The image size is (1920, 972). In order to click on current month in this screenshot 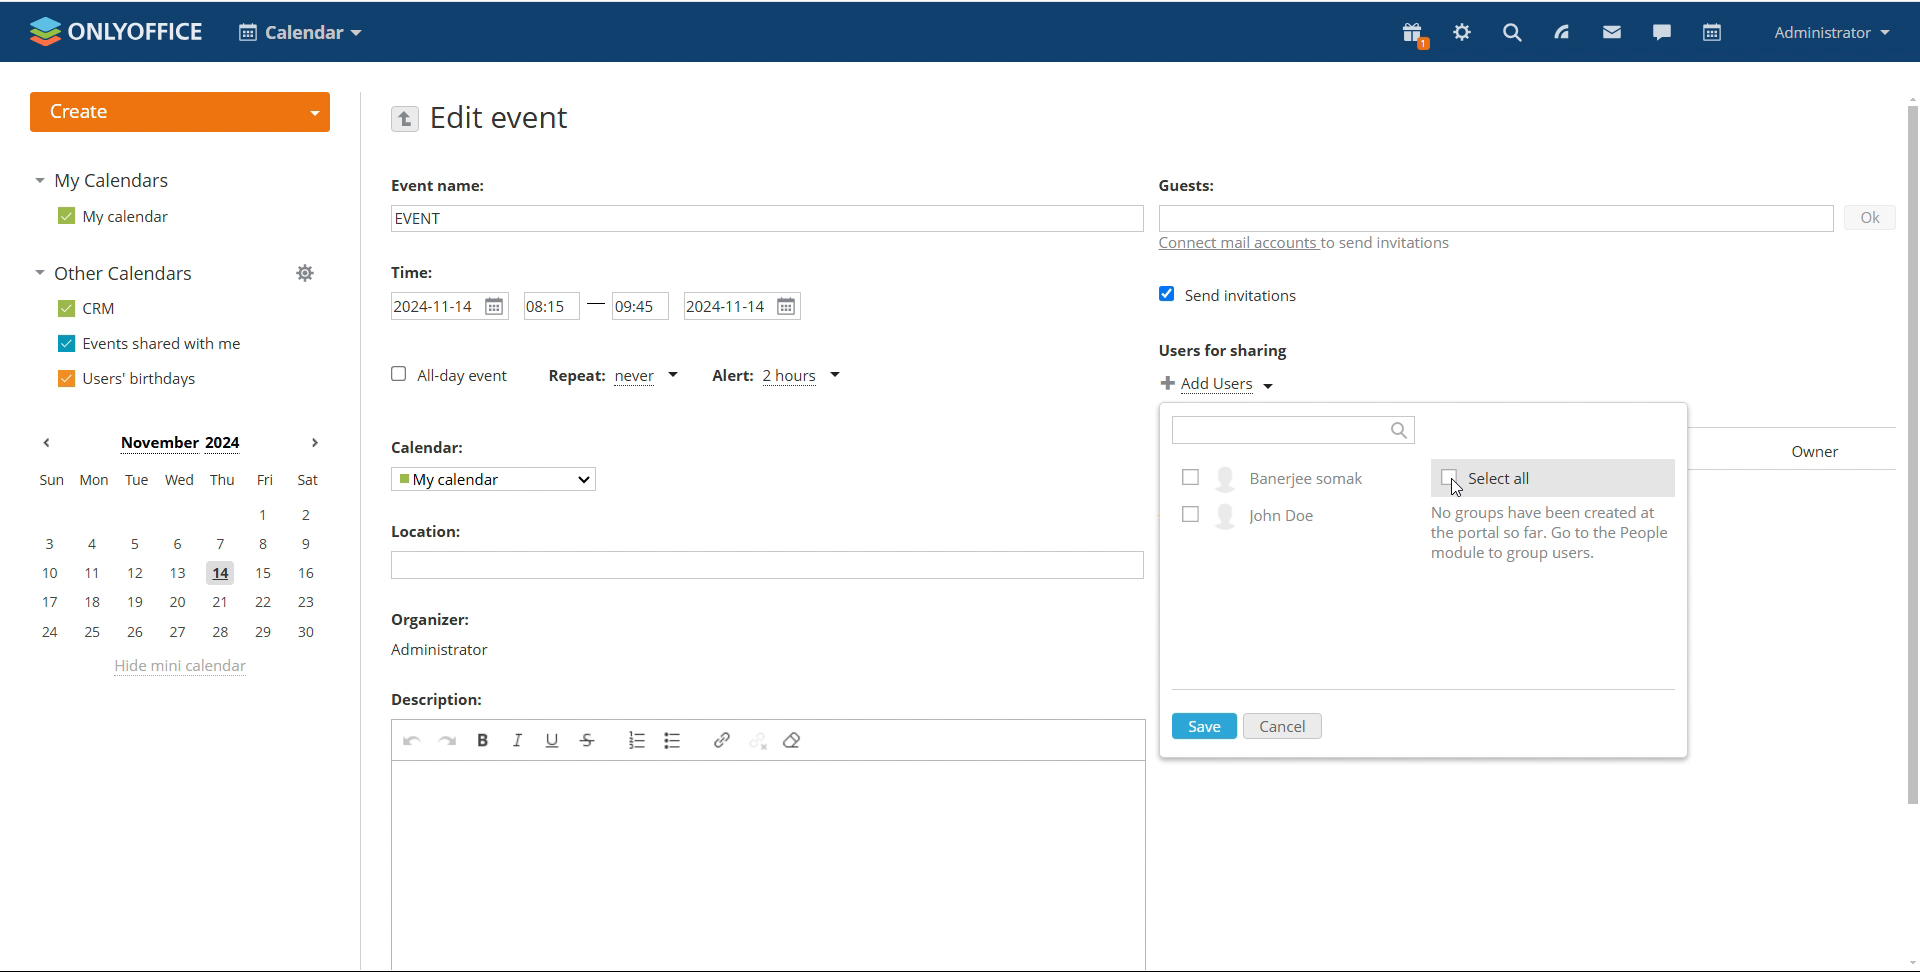, I will do `click(178, 445)`.